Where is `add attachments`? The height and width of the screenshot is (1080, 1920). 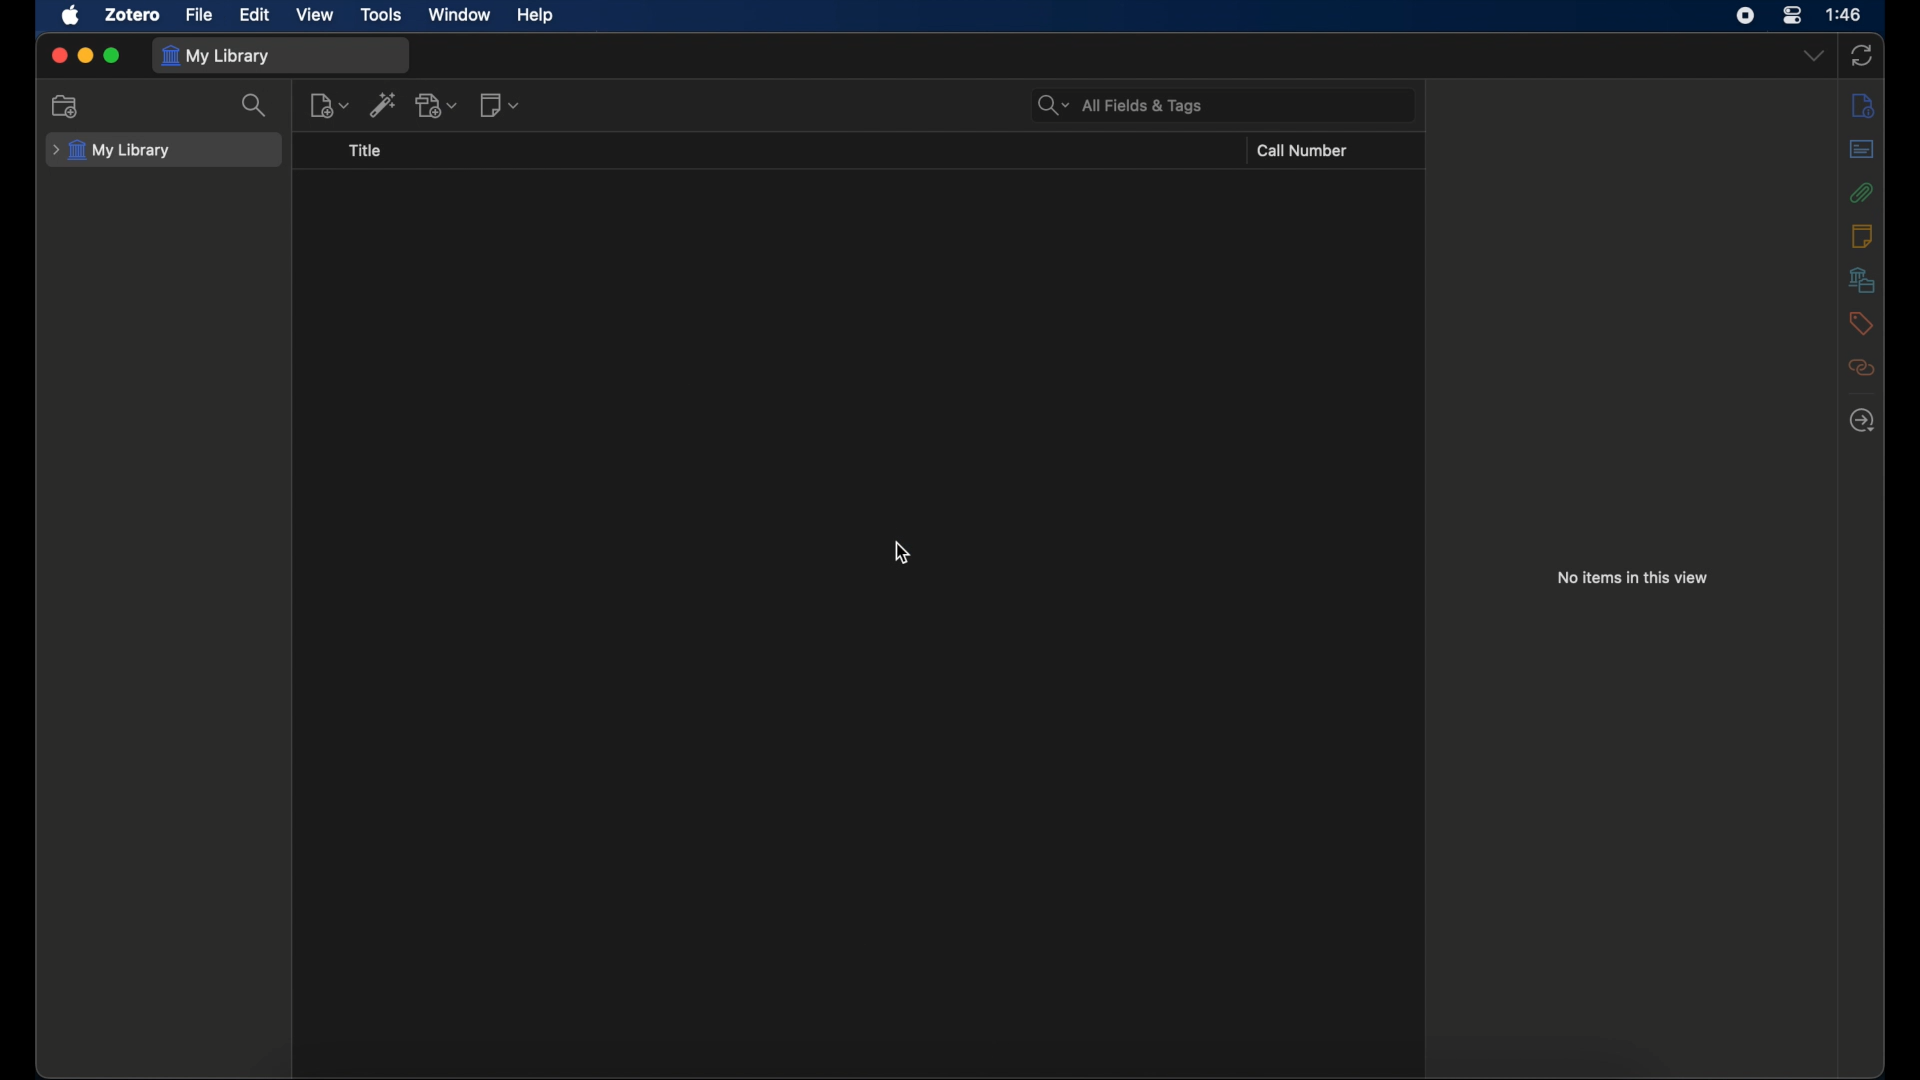
add attachments is located at coordinates (438, 105).